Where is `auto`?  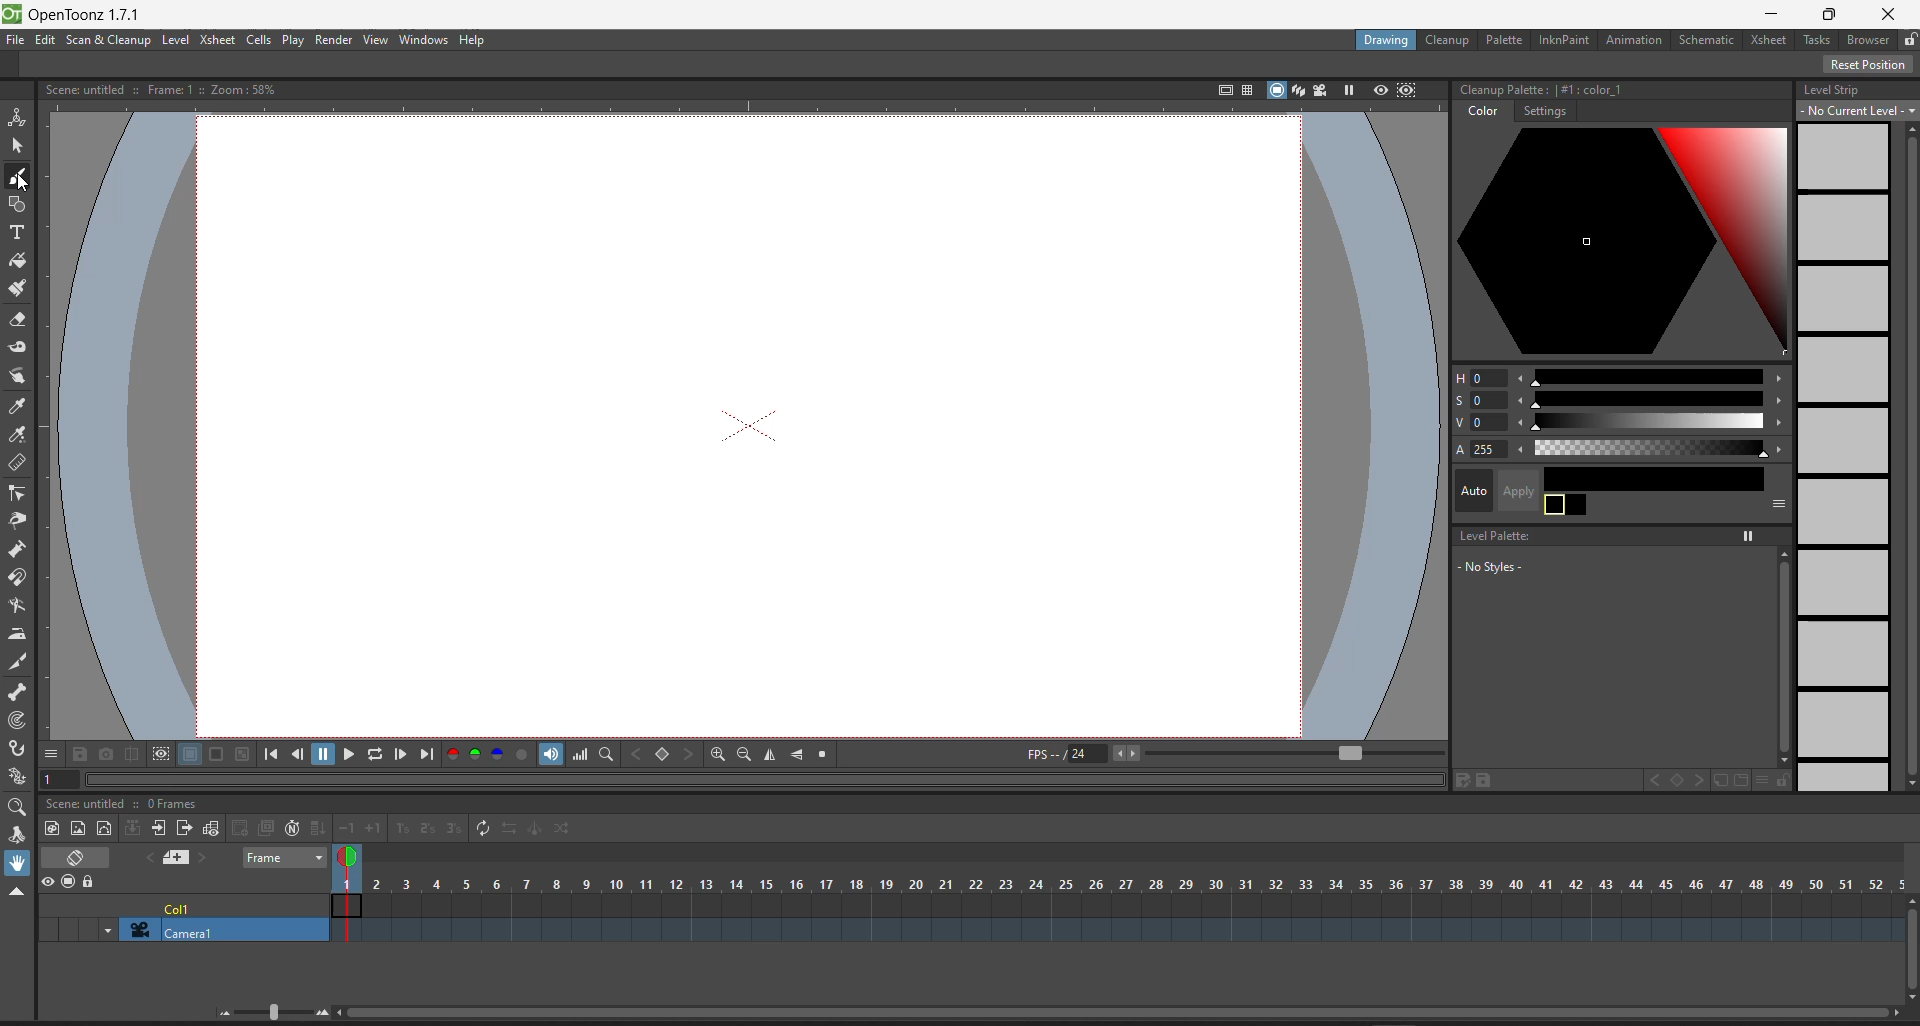
auto is located at coordinates (1471, 492).